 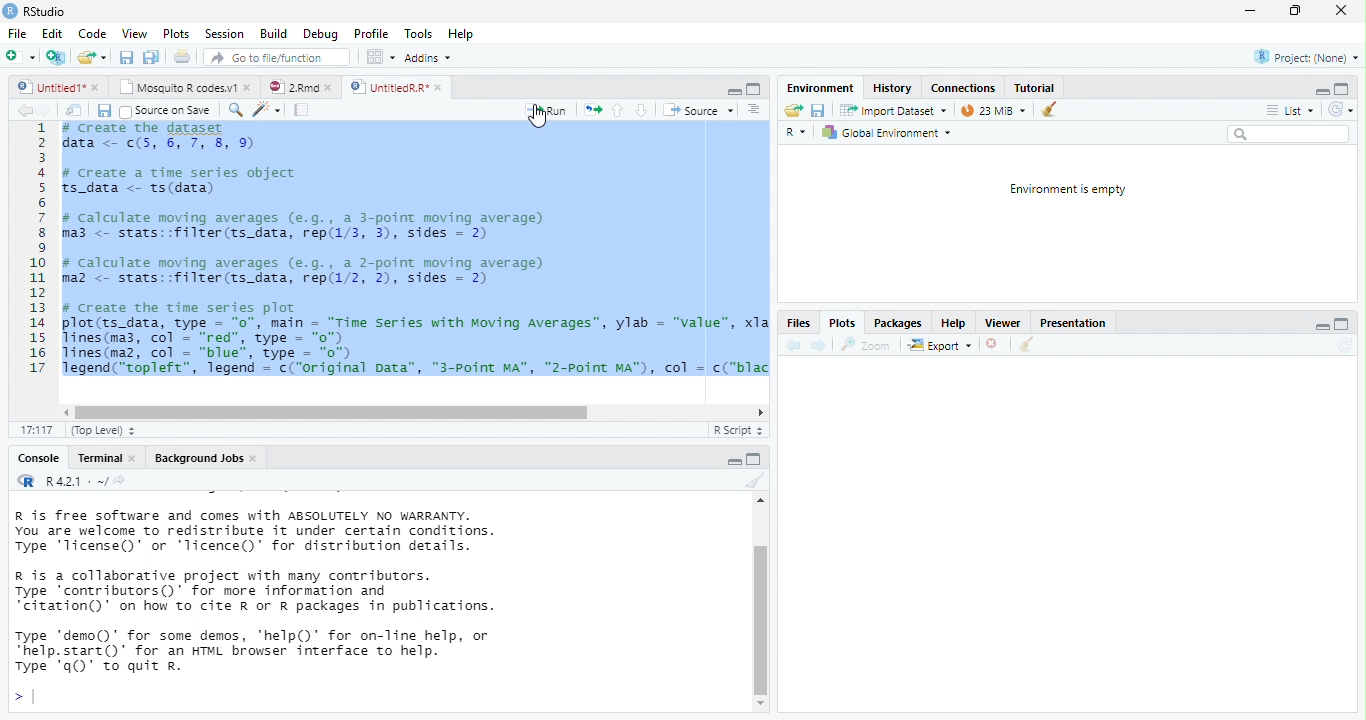 I want to click on Create a project, so click(x=55, y=57).